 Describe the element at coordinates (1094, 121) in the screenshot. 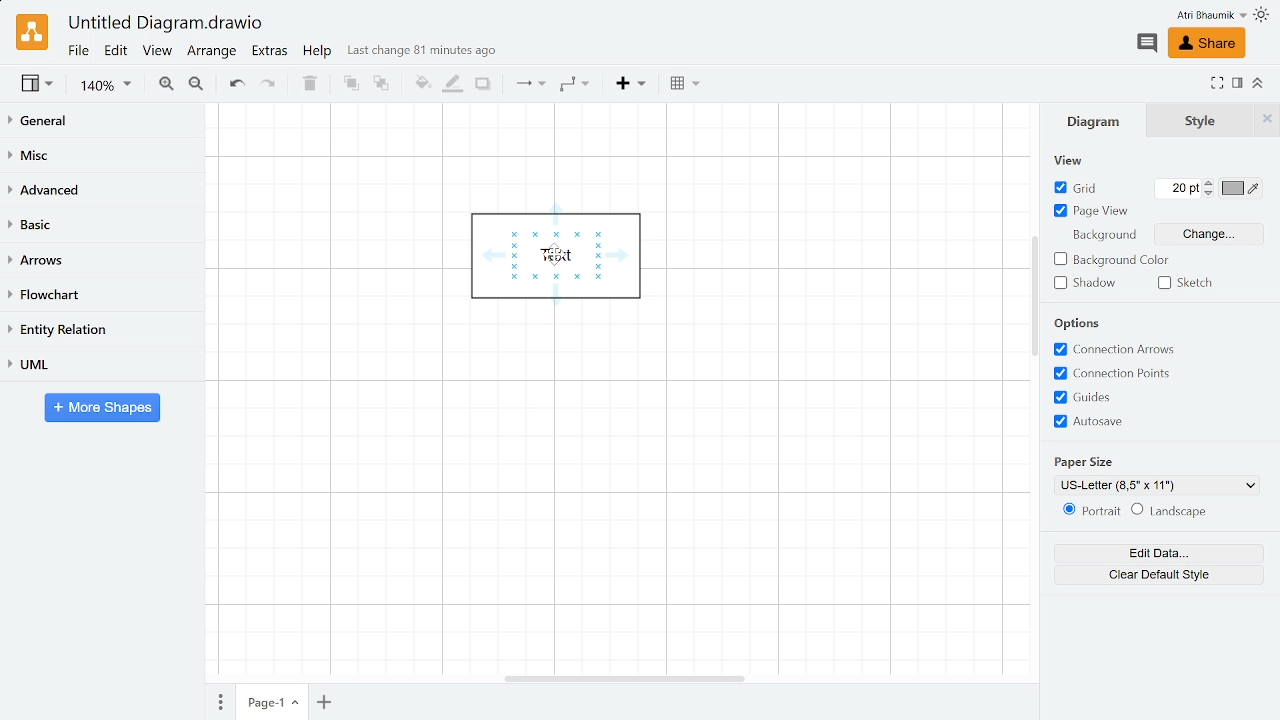

I see `Diagram` at that location.